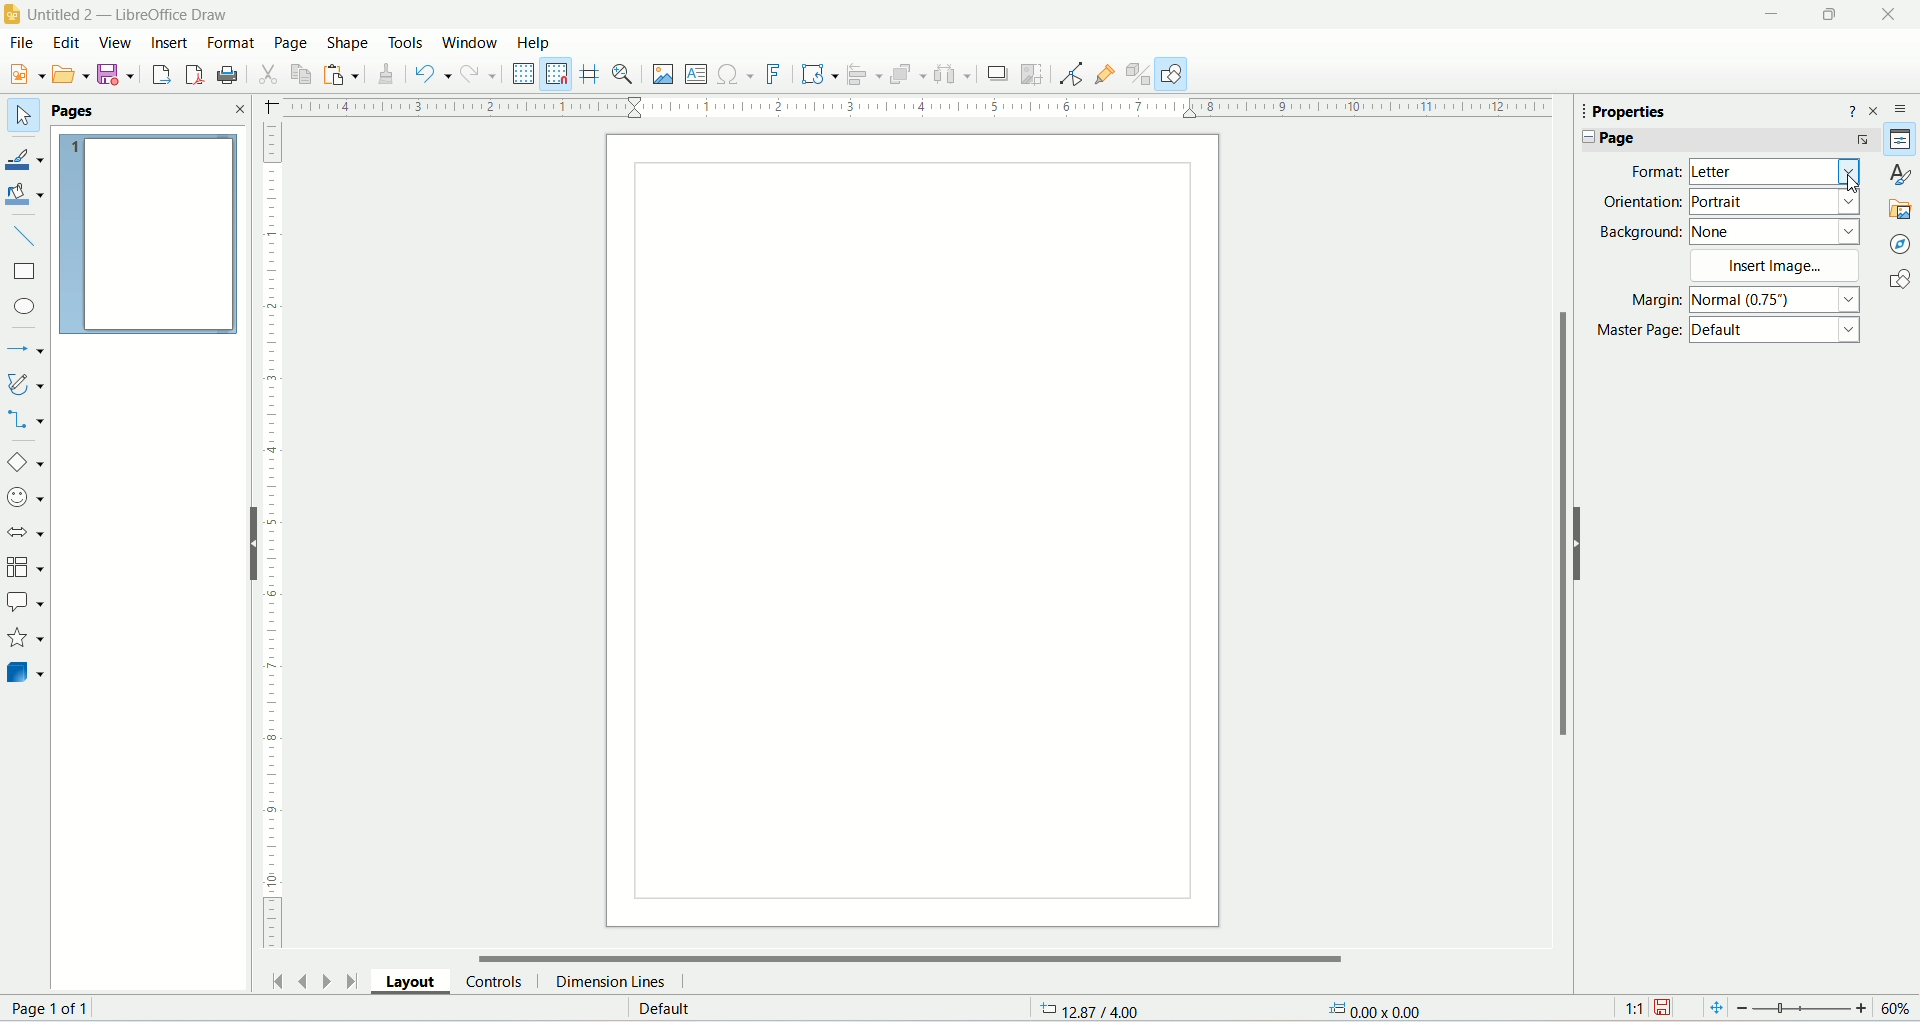 The image size is (1920, 1022). What do you see at coordinates (665, 76) in the screenshot?
I see `insert image` at bounding box center [665, 76].